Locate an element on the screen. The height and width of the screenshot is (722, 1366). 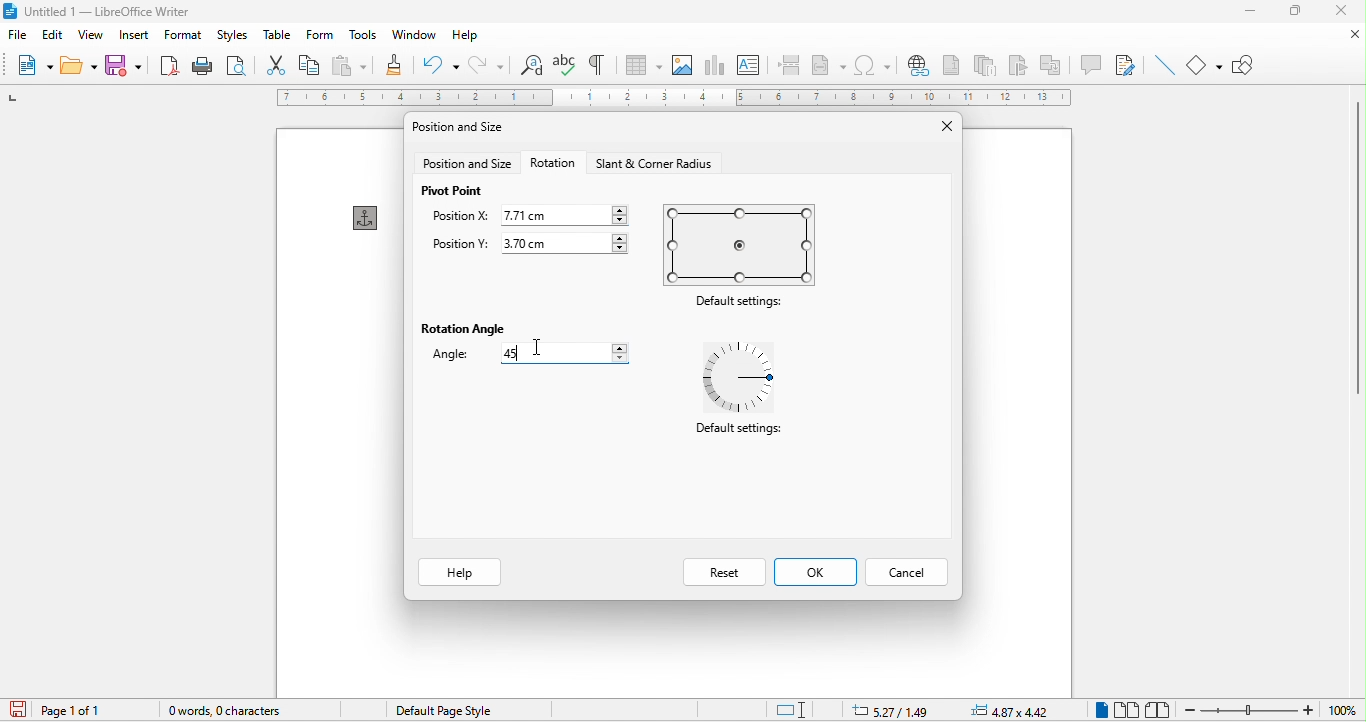
default settings is located at coordinates (748, 375).